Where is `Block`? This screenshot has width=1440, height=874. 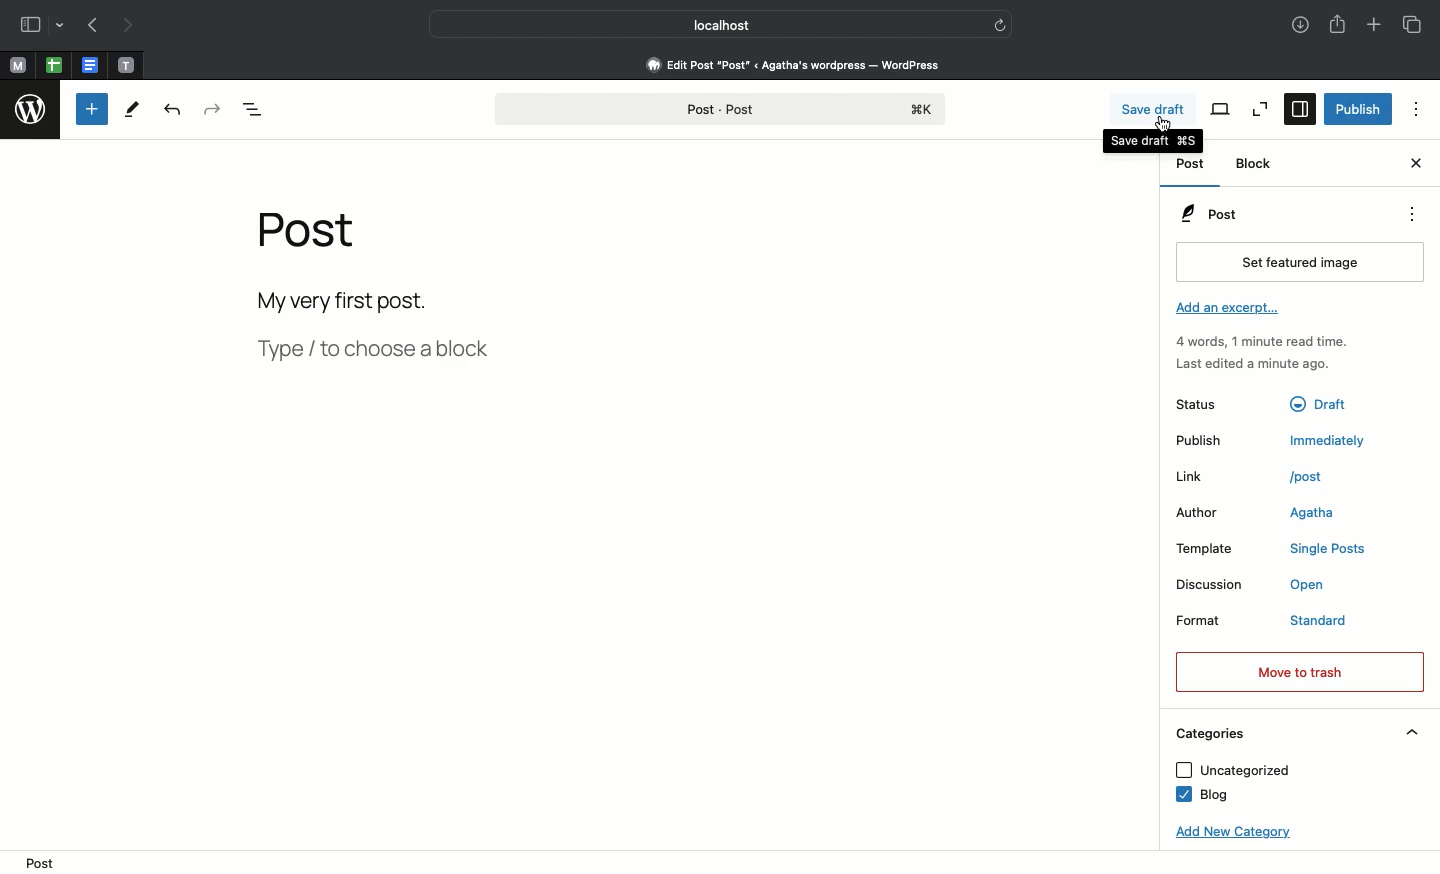 Block is located at coordinates (1256, 164).